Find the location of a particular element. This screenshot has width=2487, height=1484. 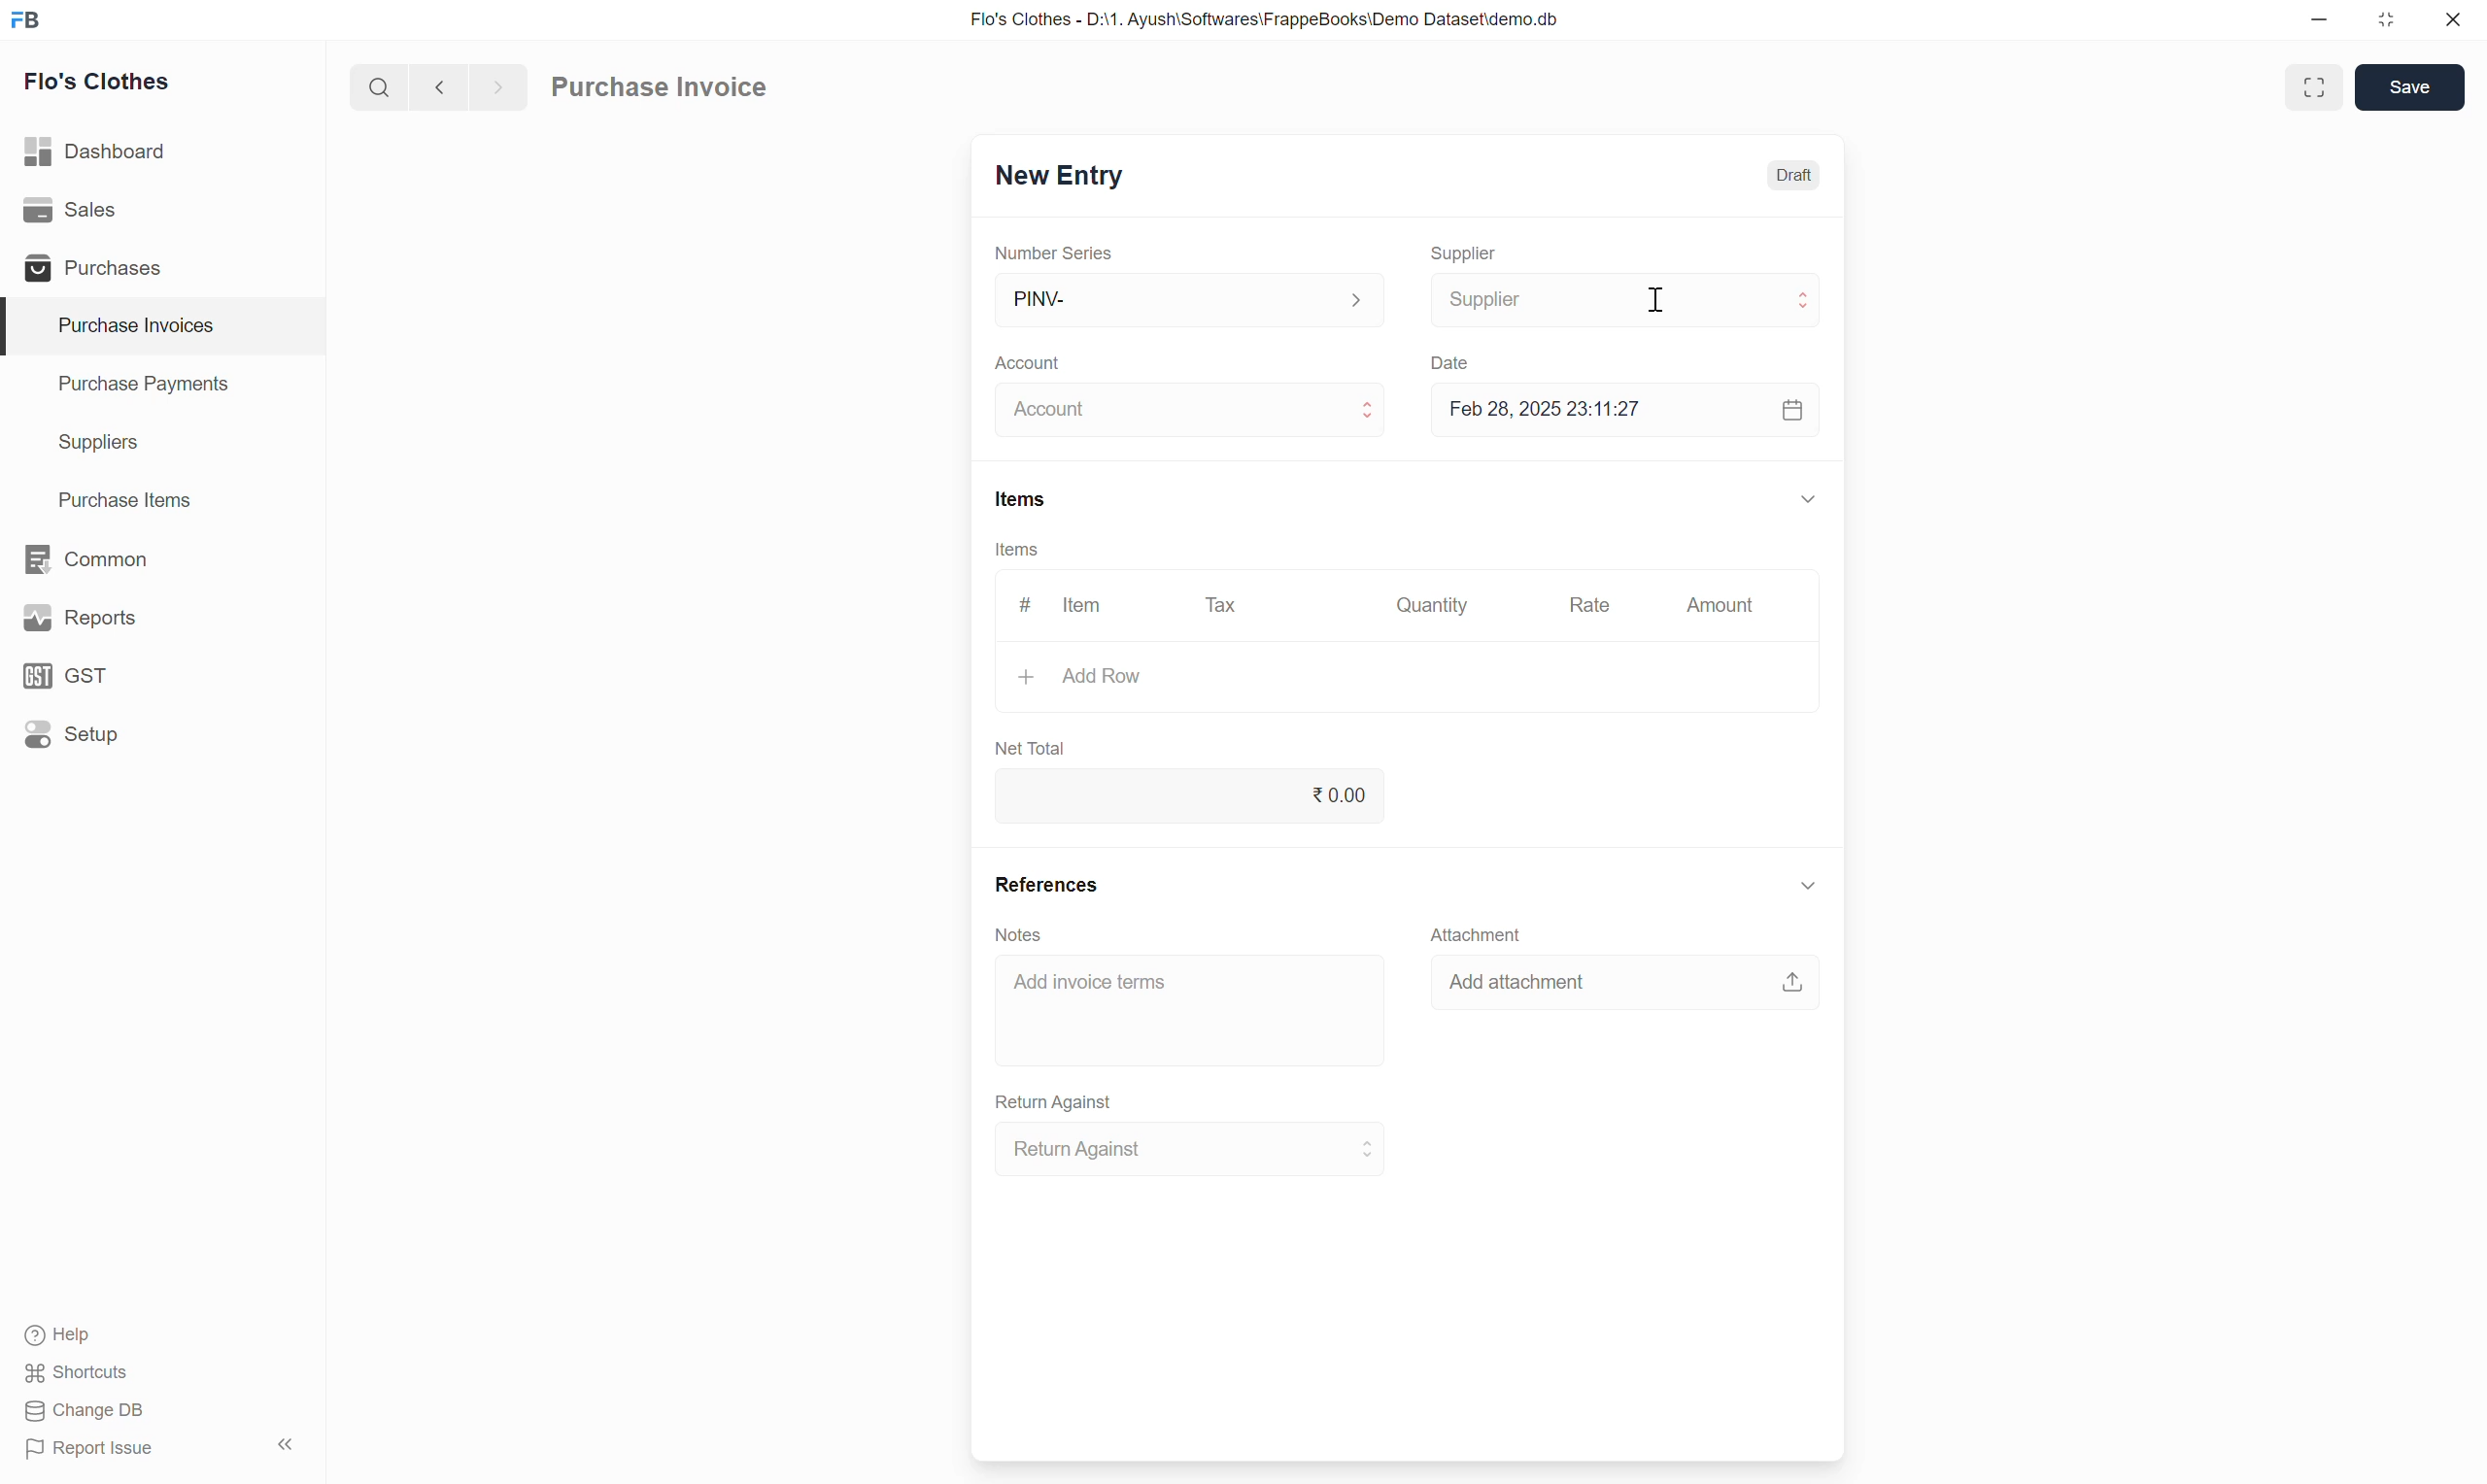

Supplier is located at coordinates (1627, 300).